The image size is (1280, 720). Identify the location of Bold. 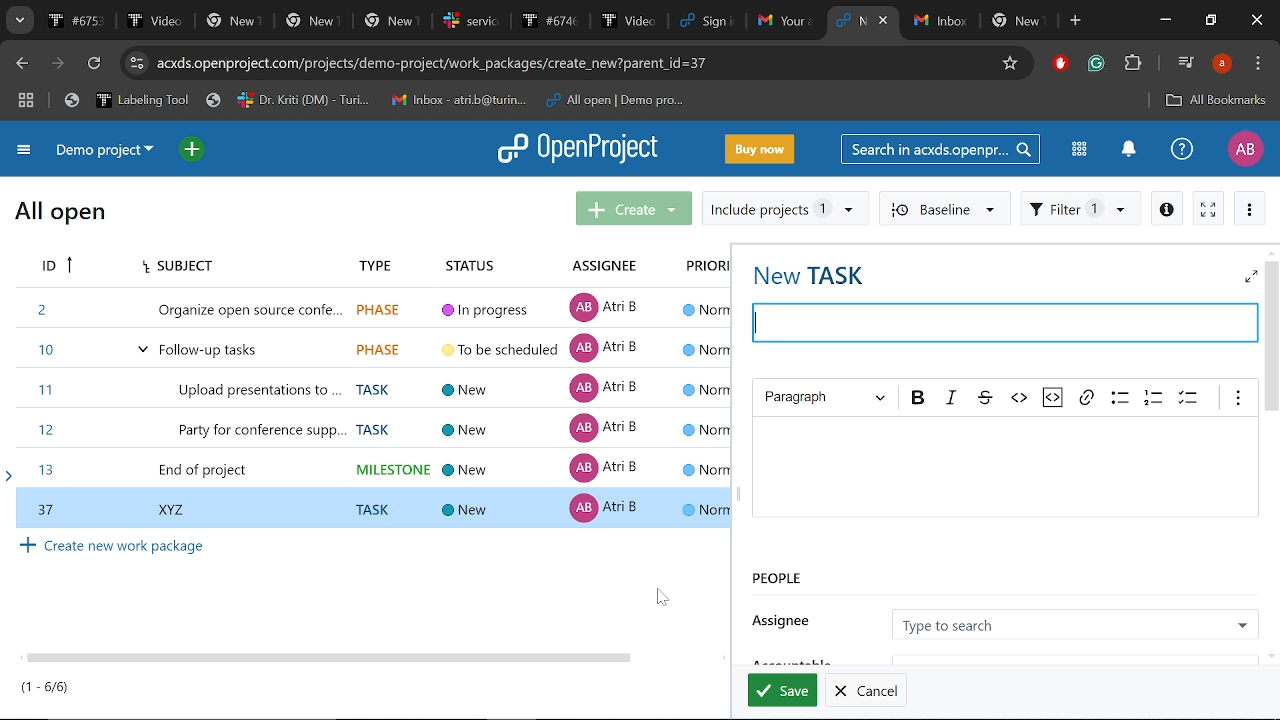
(919, 398).